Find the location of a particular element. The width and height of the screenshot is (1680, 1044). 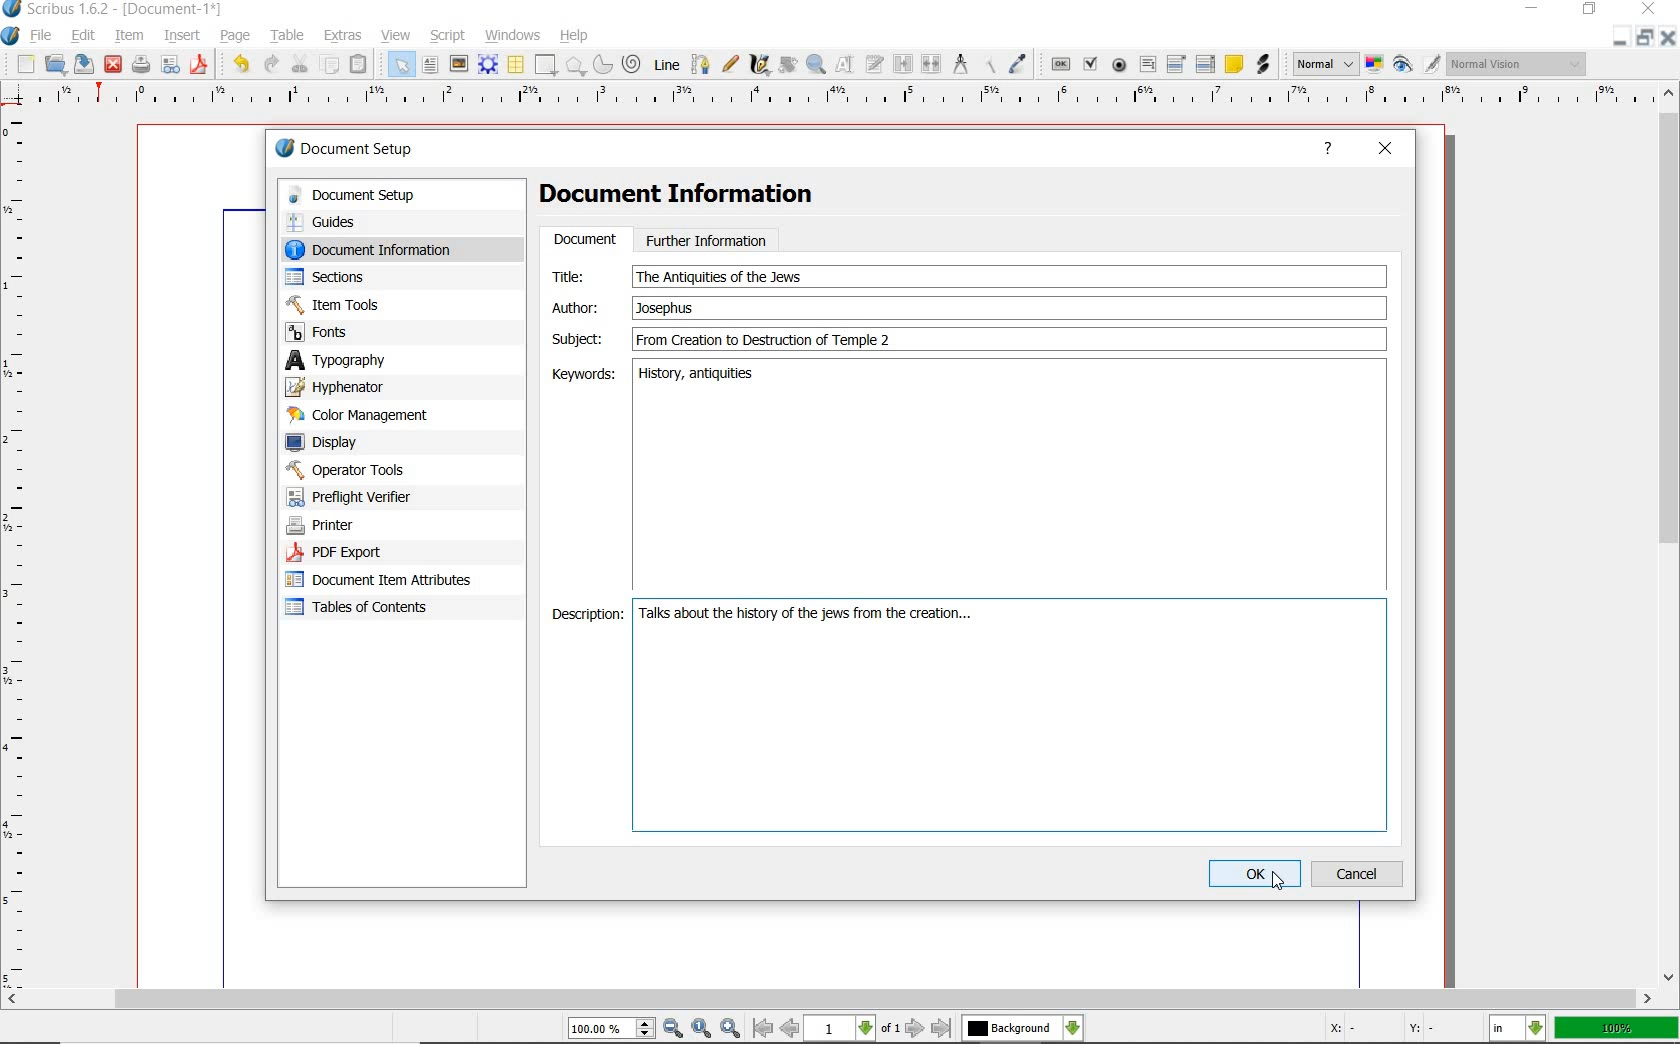

tables of contents is located at coordinates (370, 609).